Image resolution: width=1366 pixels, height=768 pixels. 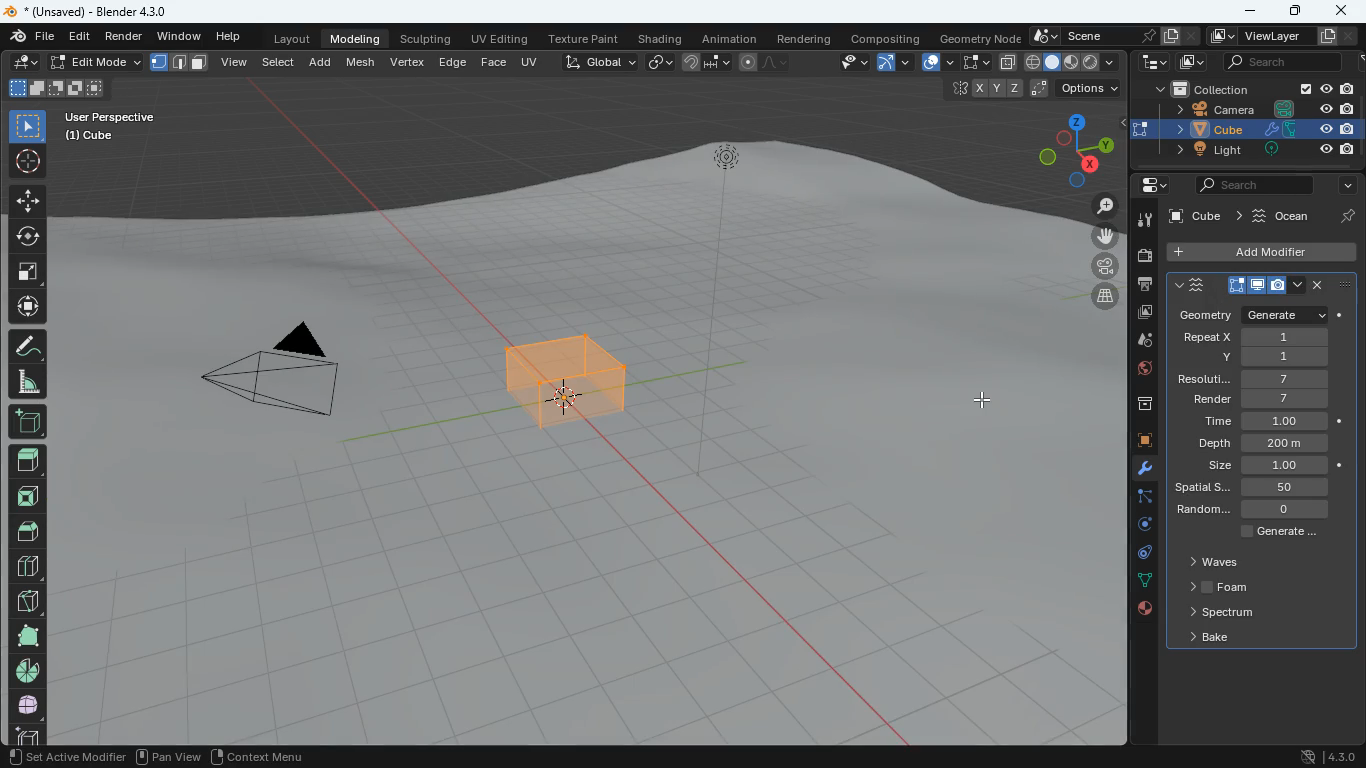 I want to click on camera, so click(x=1098, y=264).